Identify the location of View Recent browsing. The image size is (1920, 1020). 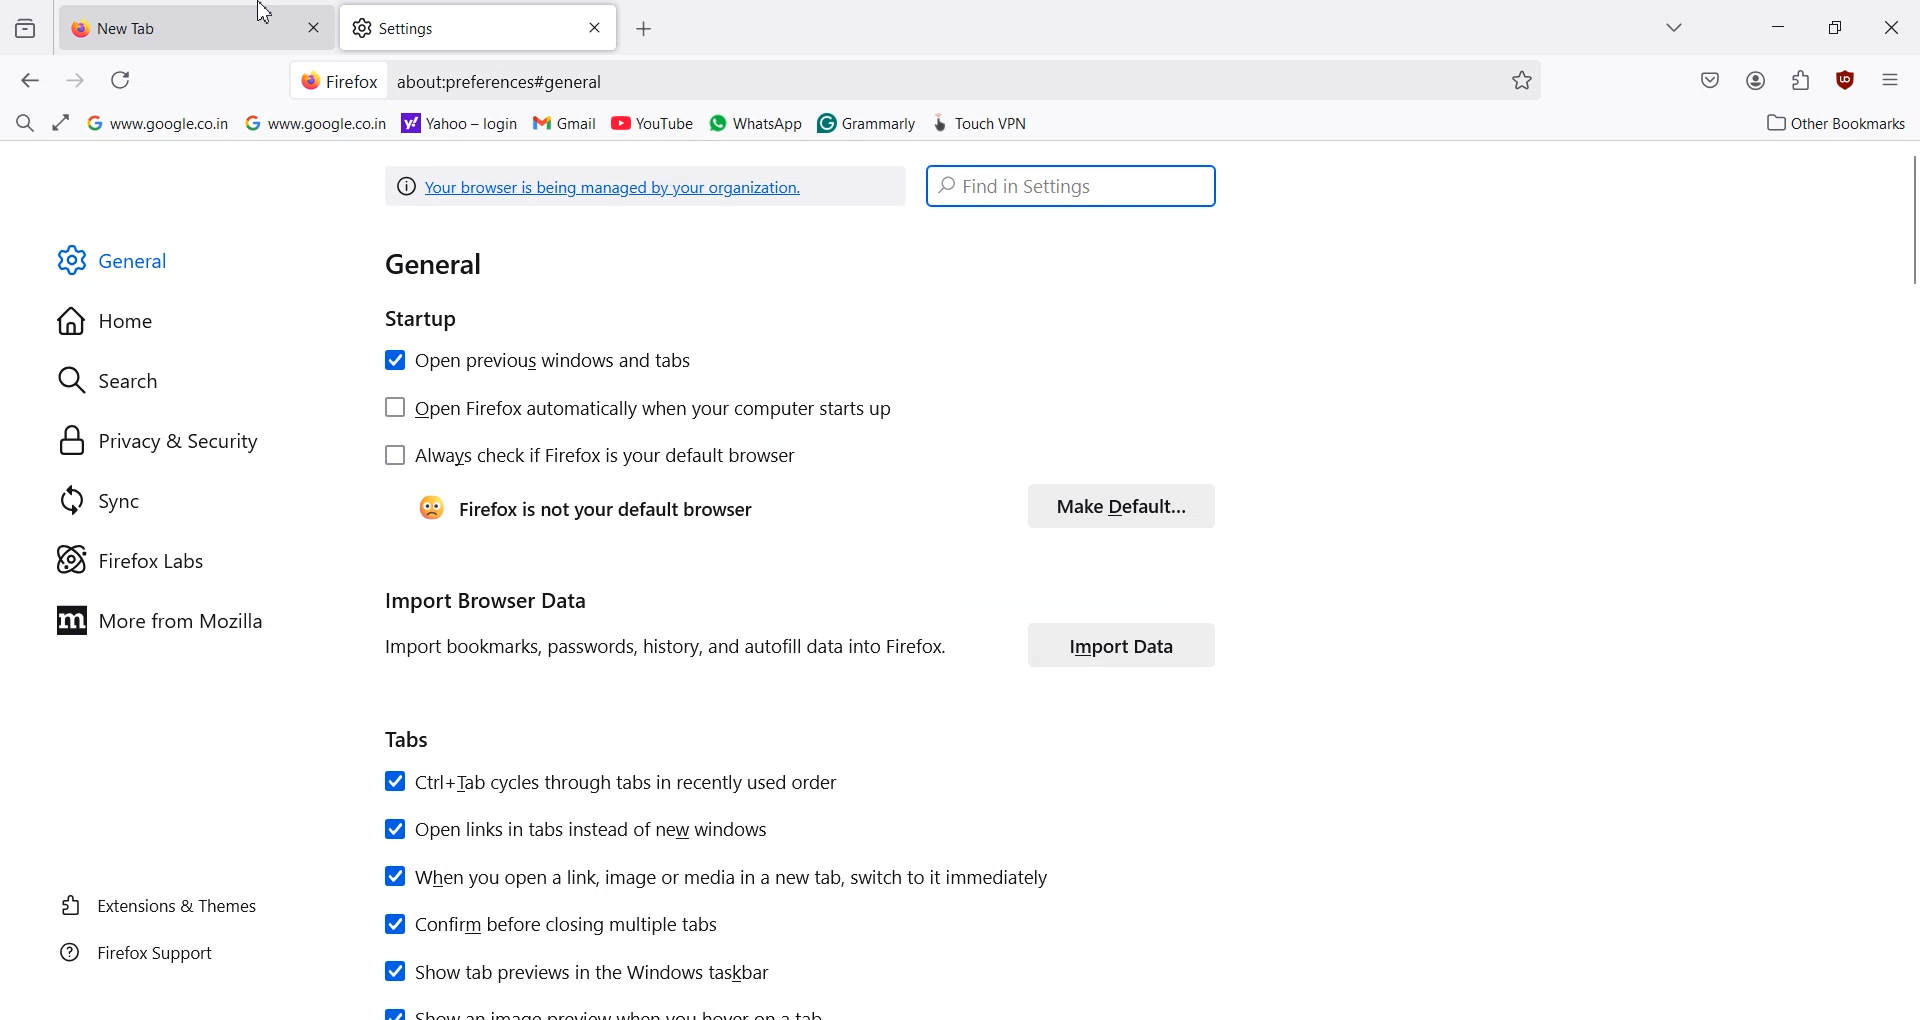
(25, 30).